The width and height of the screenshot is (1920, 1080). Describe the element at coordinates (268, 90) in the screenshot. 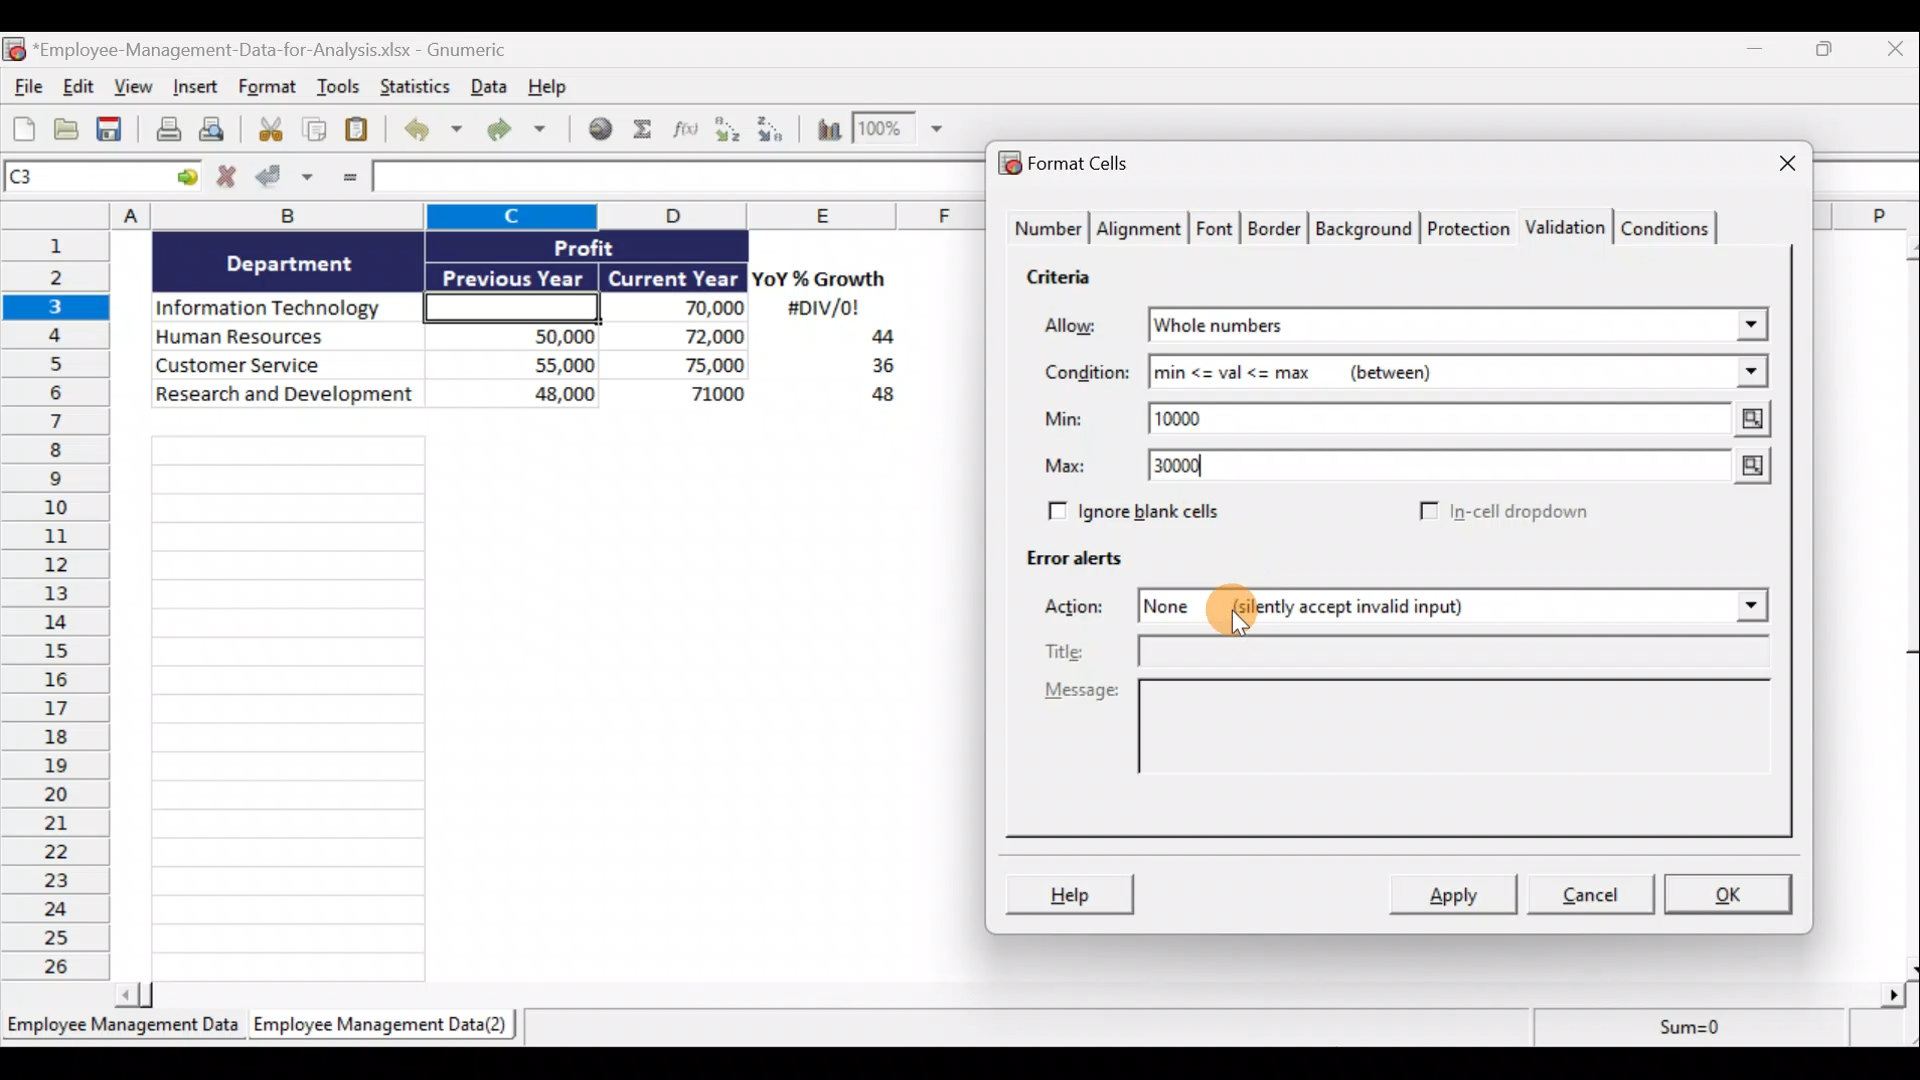

I see `Format` at that location.